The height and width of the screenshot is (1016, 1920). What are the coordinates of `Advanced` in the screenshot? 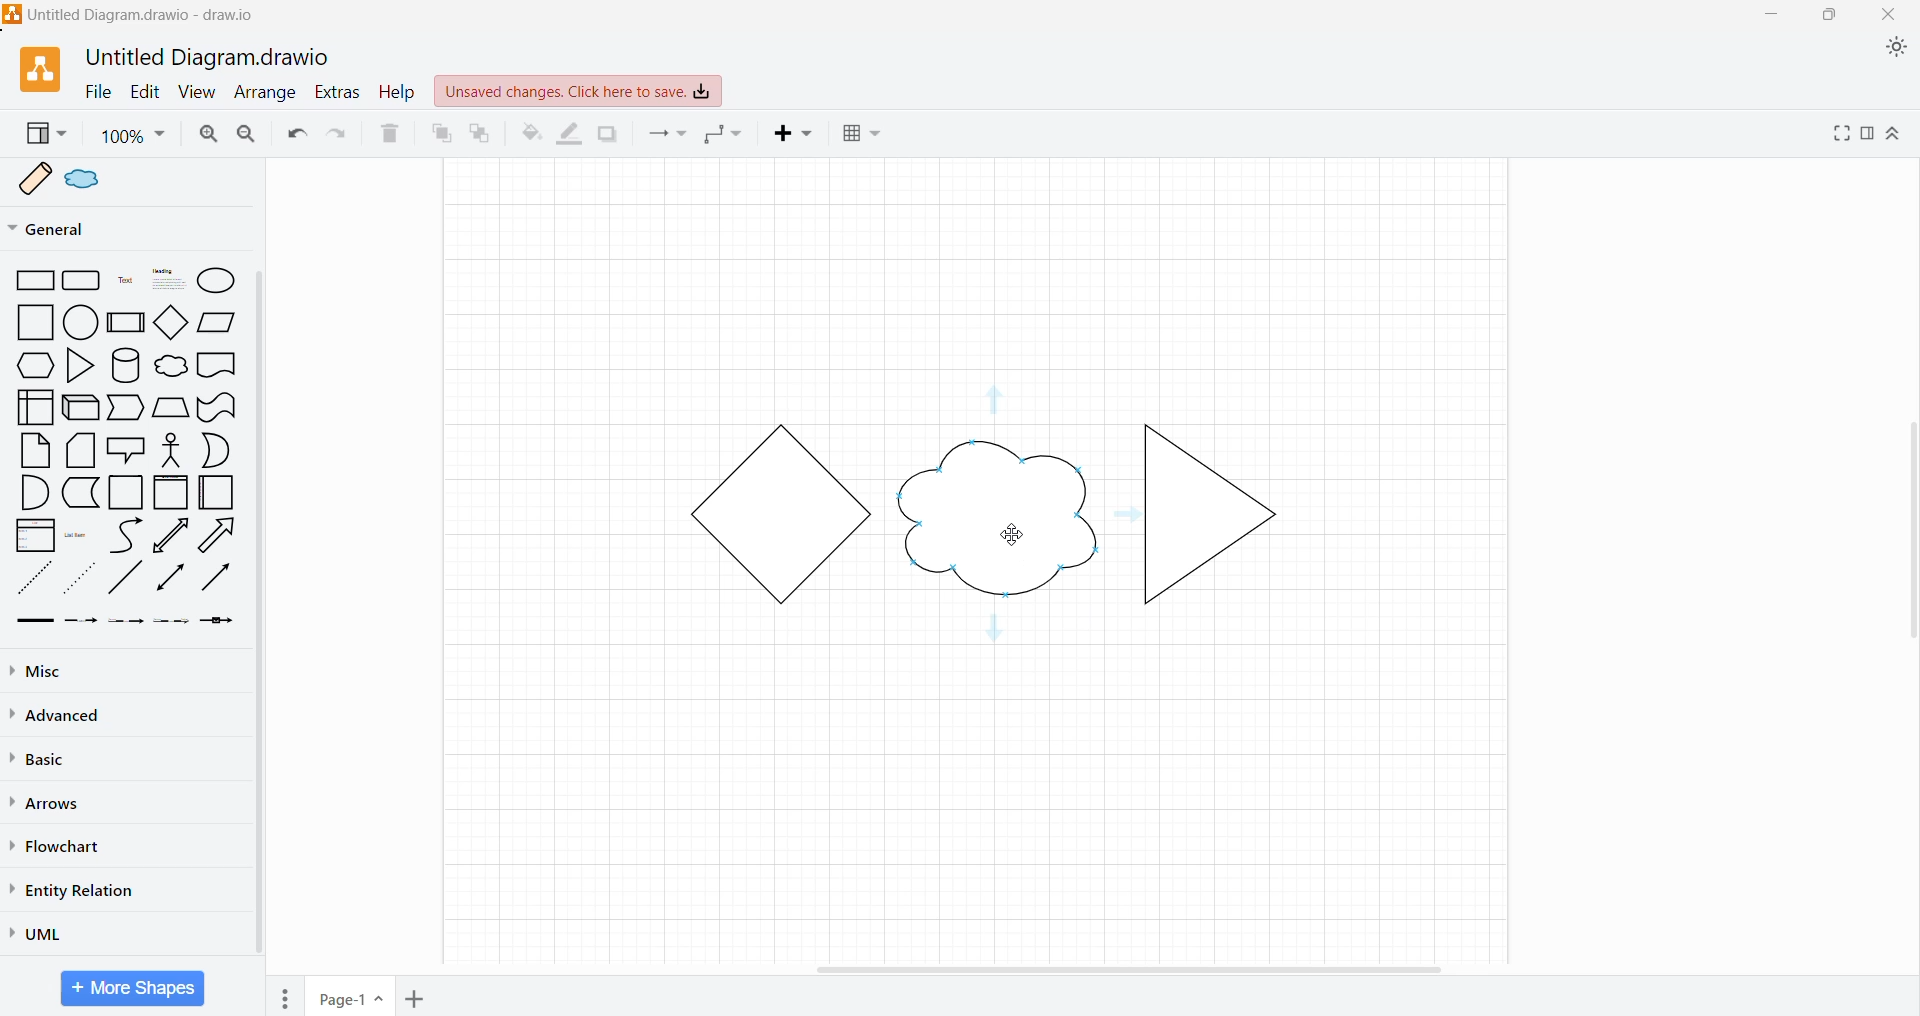 It's located at (58, 715).